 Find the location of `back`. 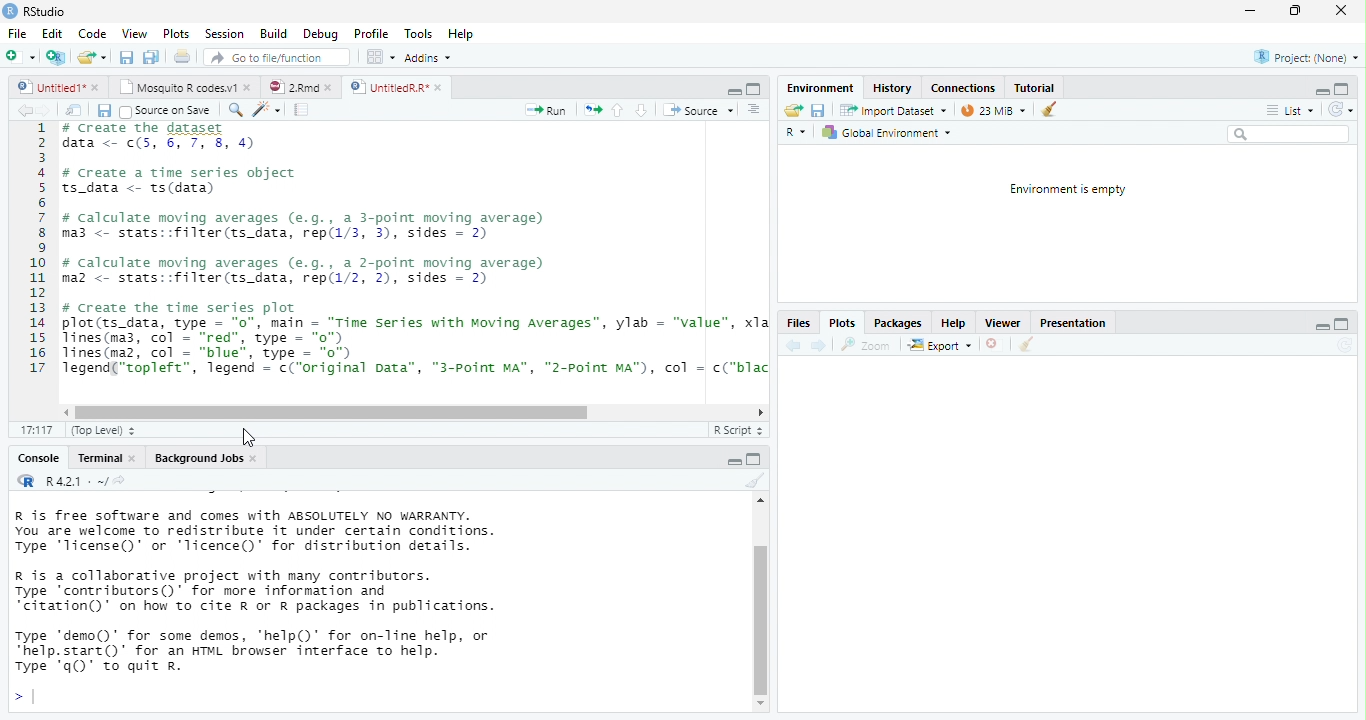

back is located at coordinates (791, 345).